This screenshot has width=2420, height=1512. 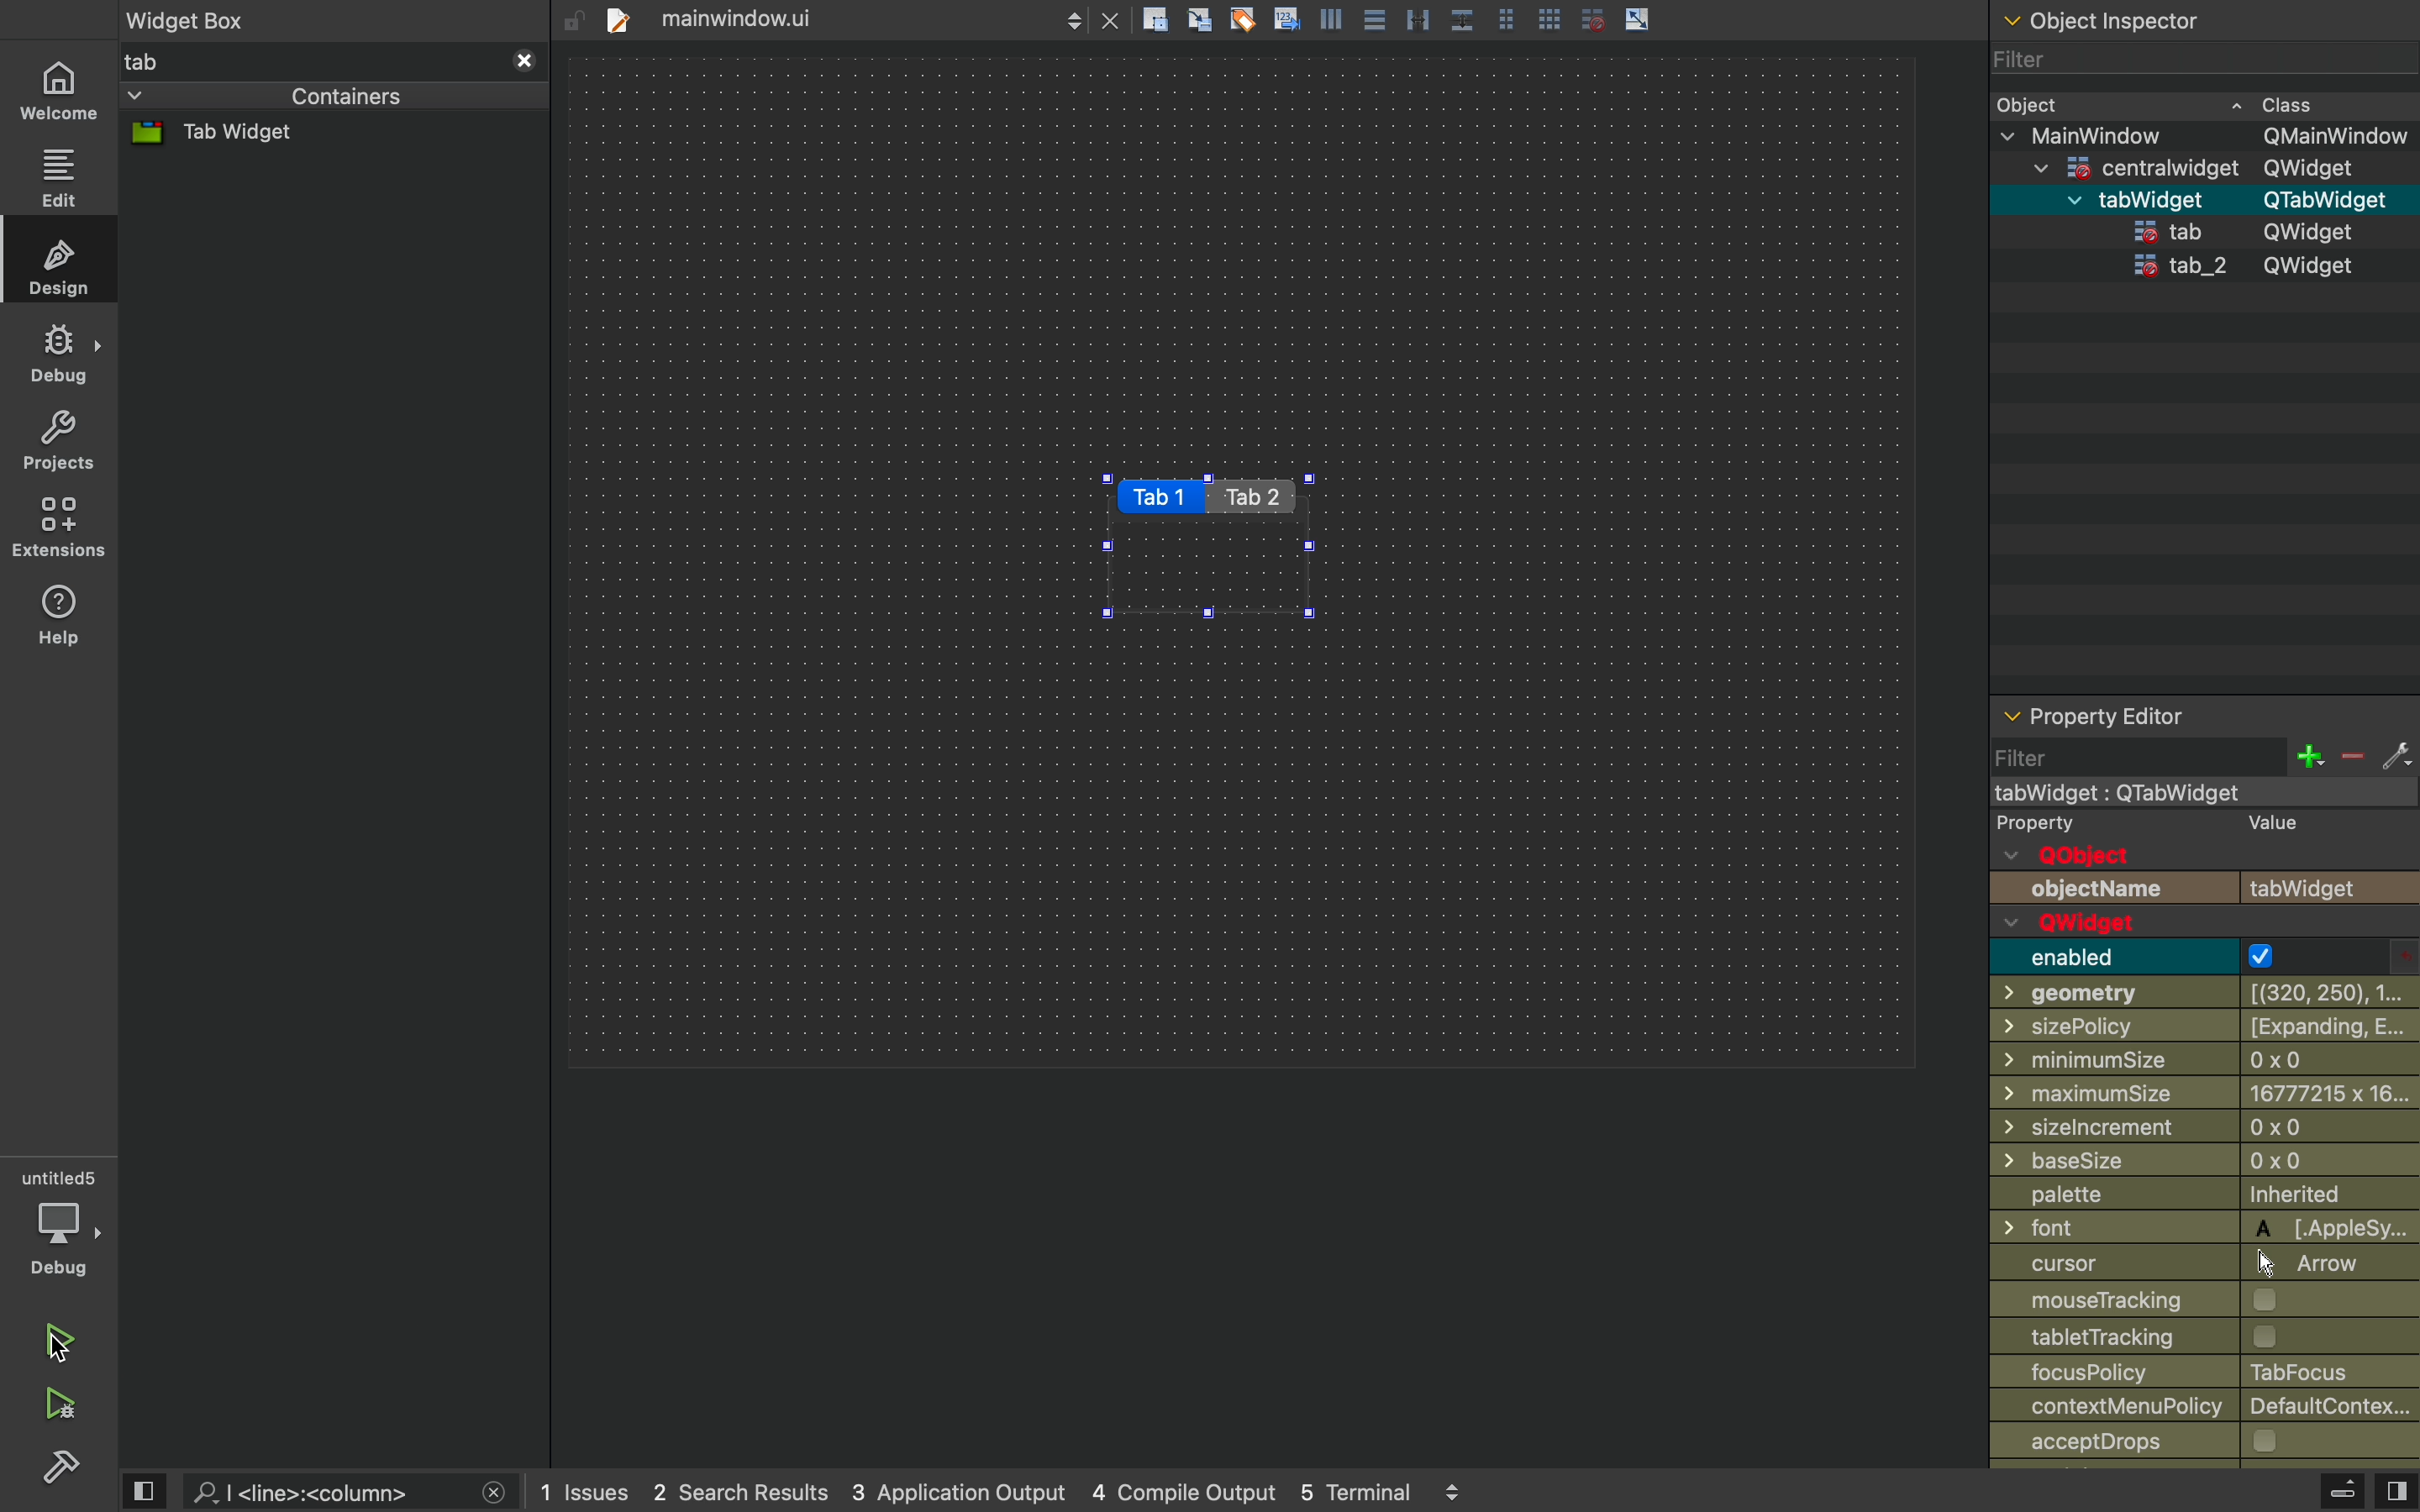 I want to click on mainwindow, so click(x=2204, y=793).